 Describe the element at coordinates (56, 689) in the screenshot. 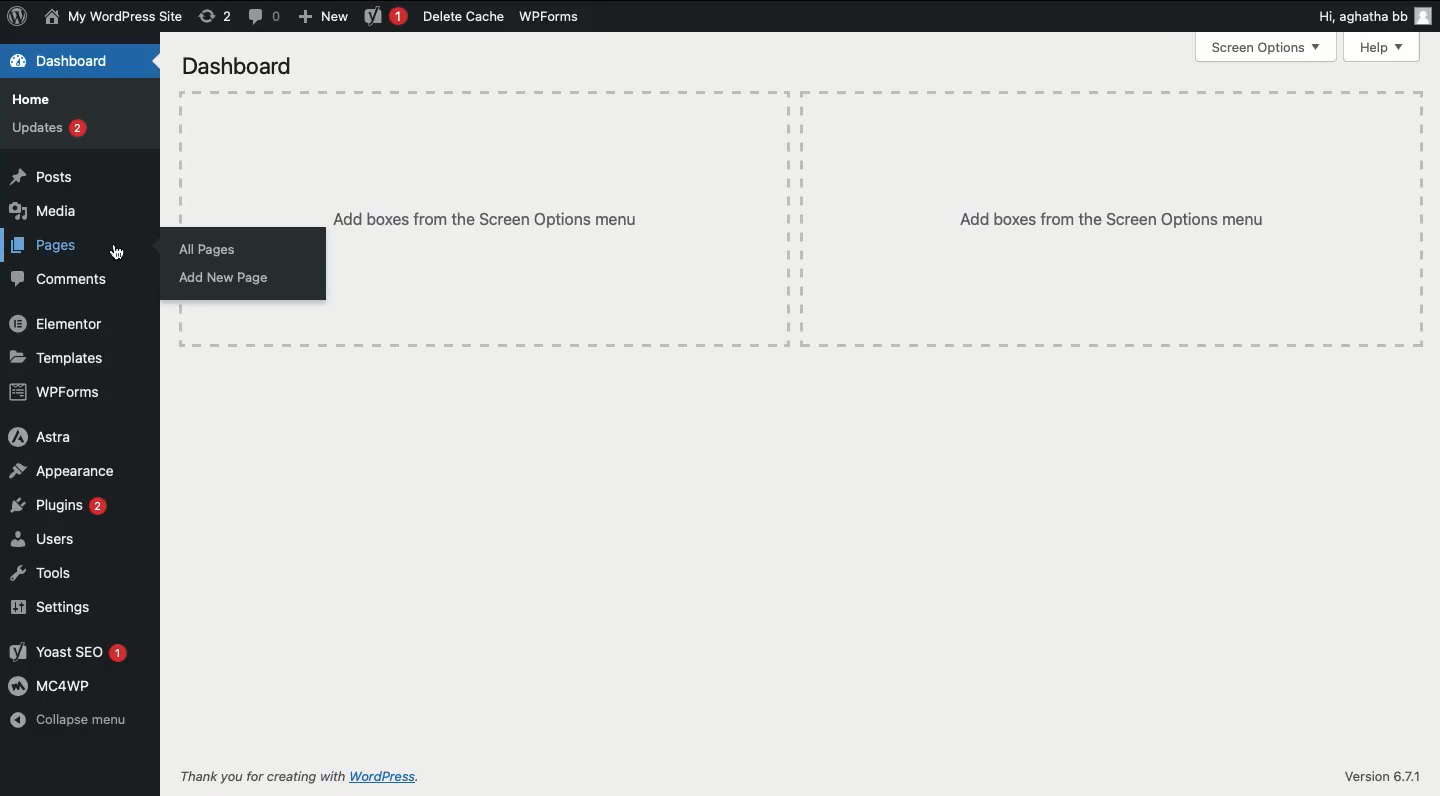

I see `MC4WP` at that location.